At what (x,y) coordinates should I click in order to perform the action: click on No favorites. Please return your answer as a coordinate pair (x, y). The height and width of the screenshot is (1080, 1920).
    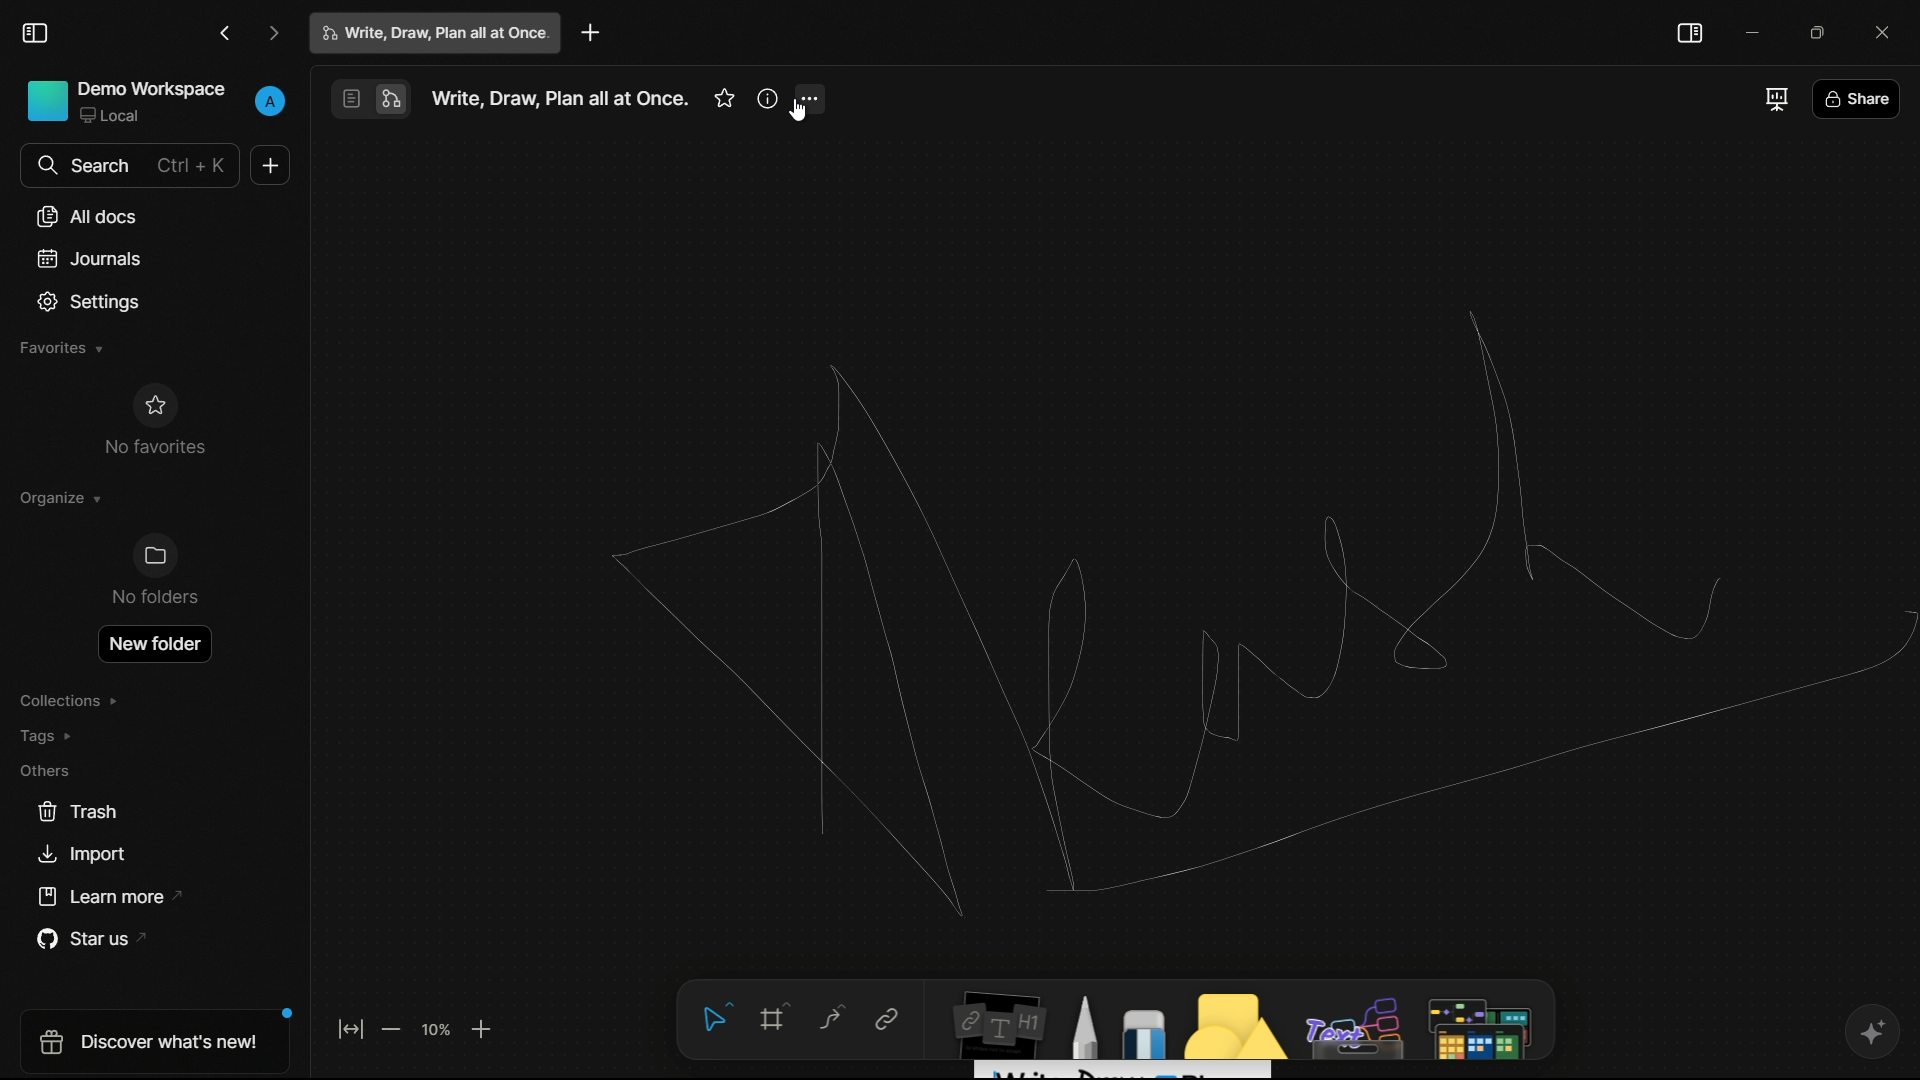
    Looking at the image, I should click on (156, 449).